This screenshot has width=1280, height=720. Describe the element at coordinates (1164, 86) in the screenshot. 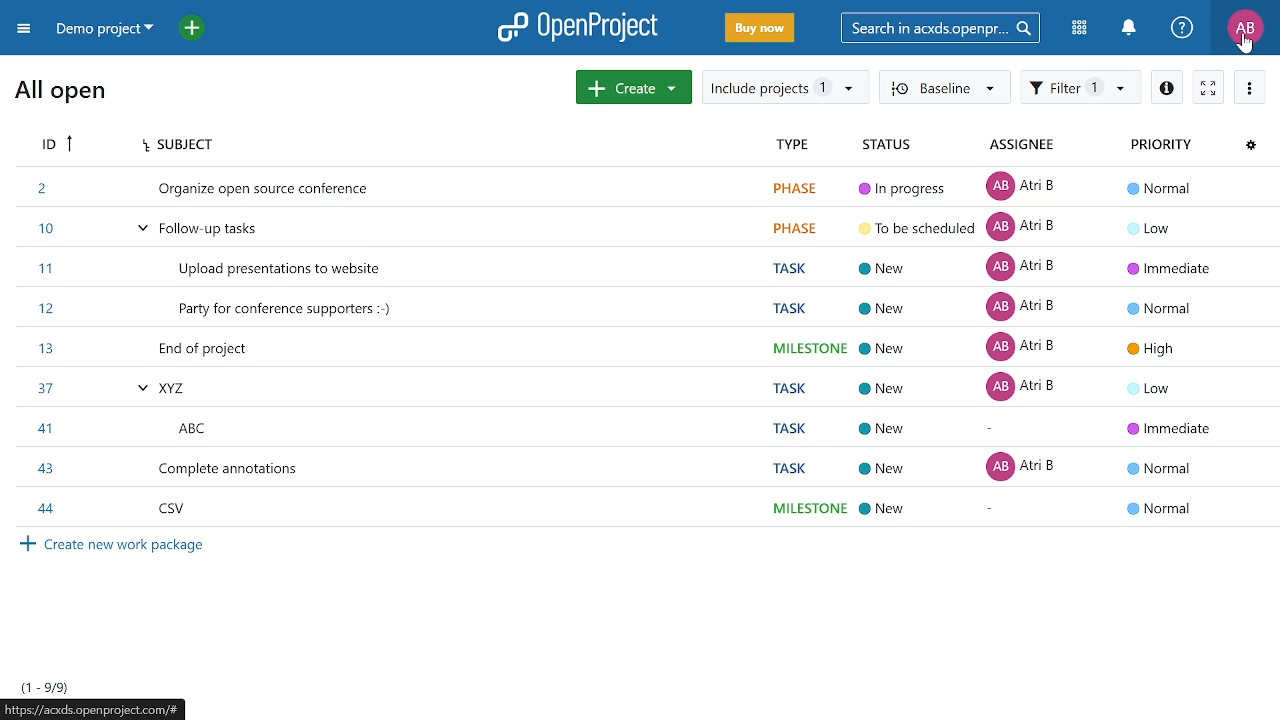

I see `Info` at that location.